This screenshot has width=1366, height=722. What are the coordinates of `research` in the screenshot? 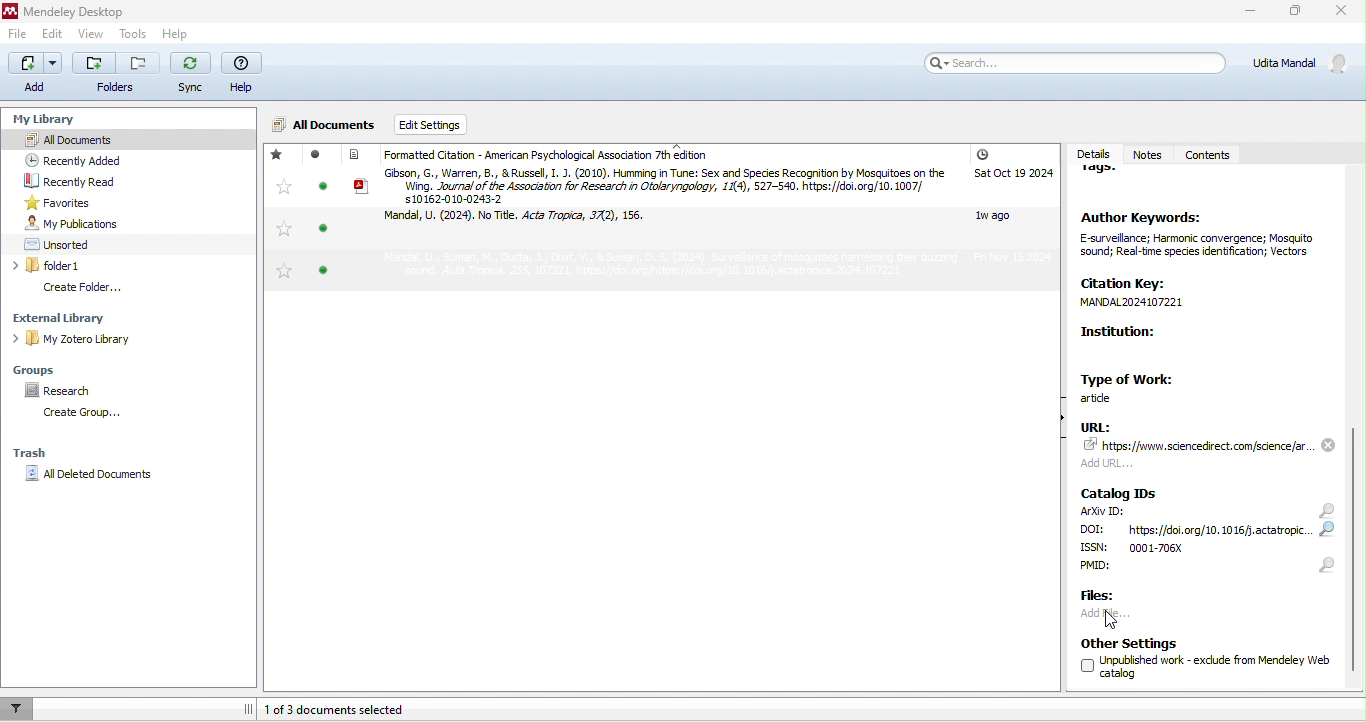 It's located at (61, 389).